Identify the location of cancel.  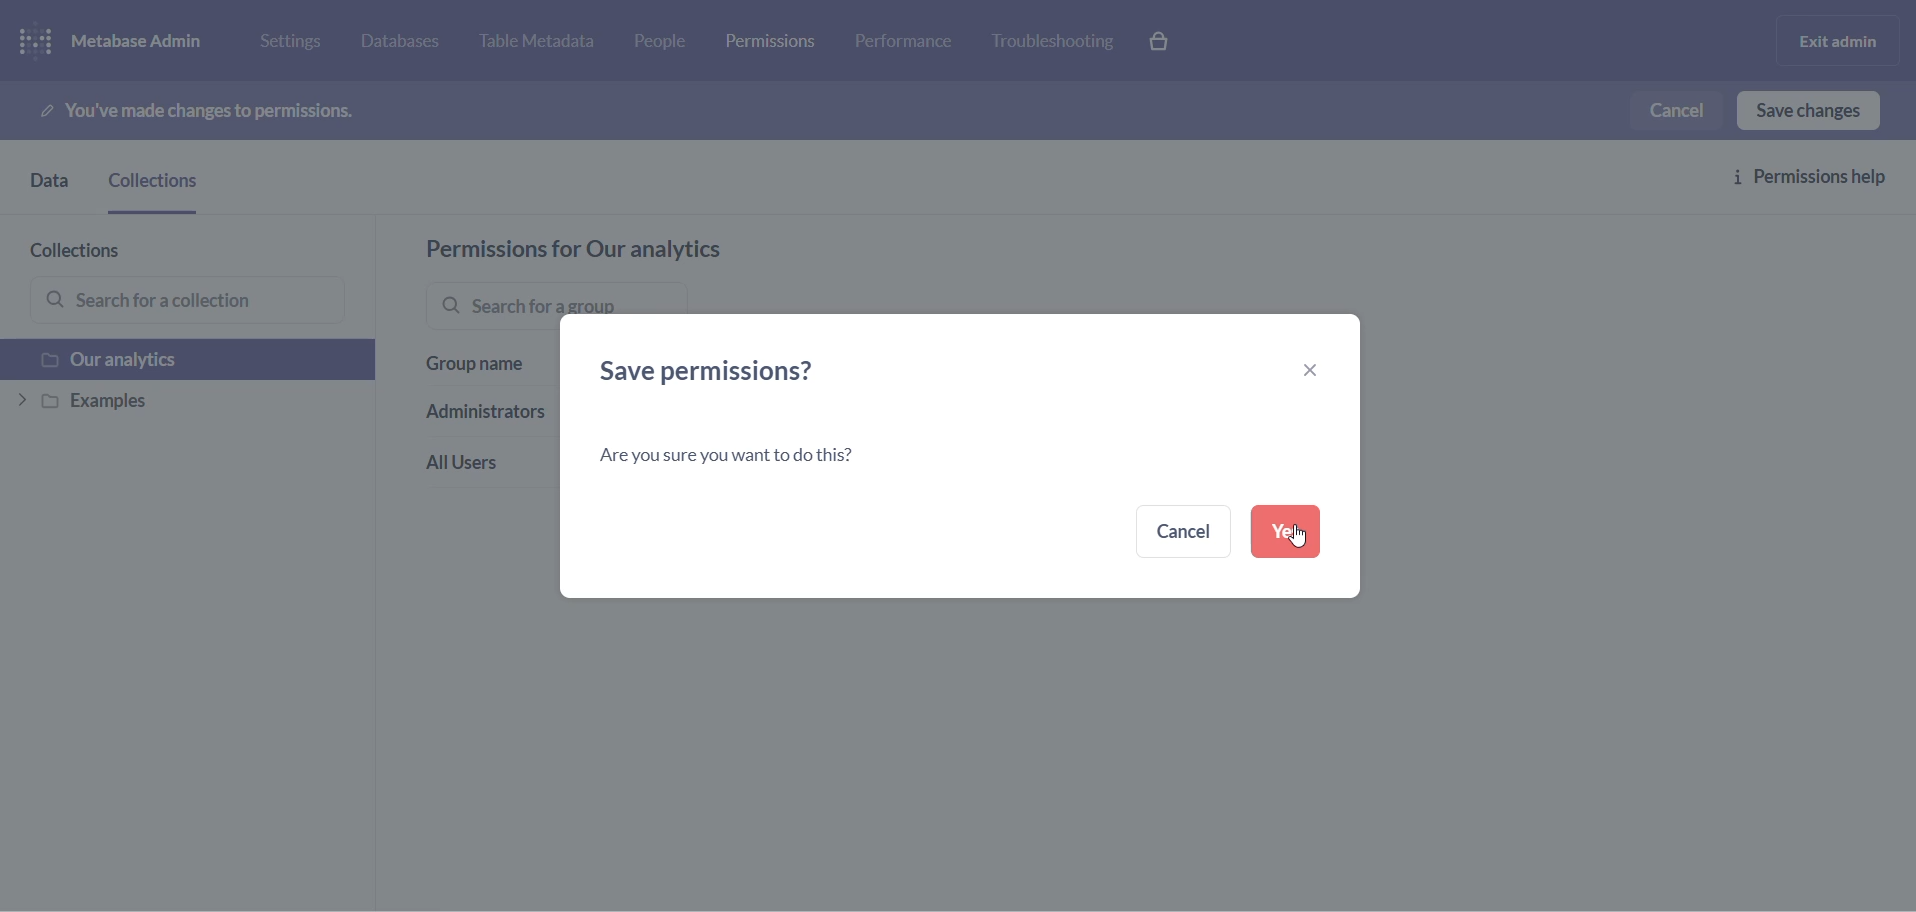
(1179, 532).